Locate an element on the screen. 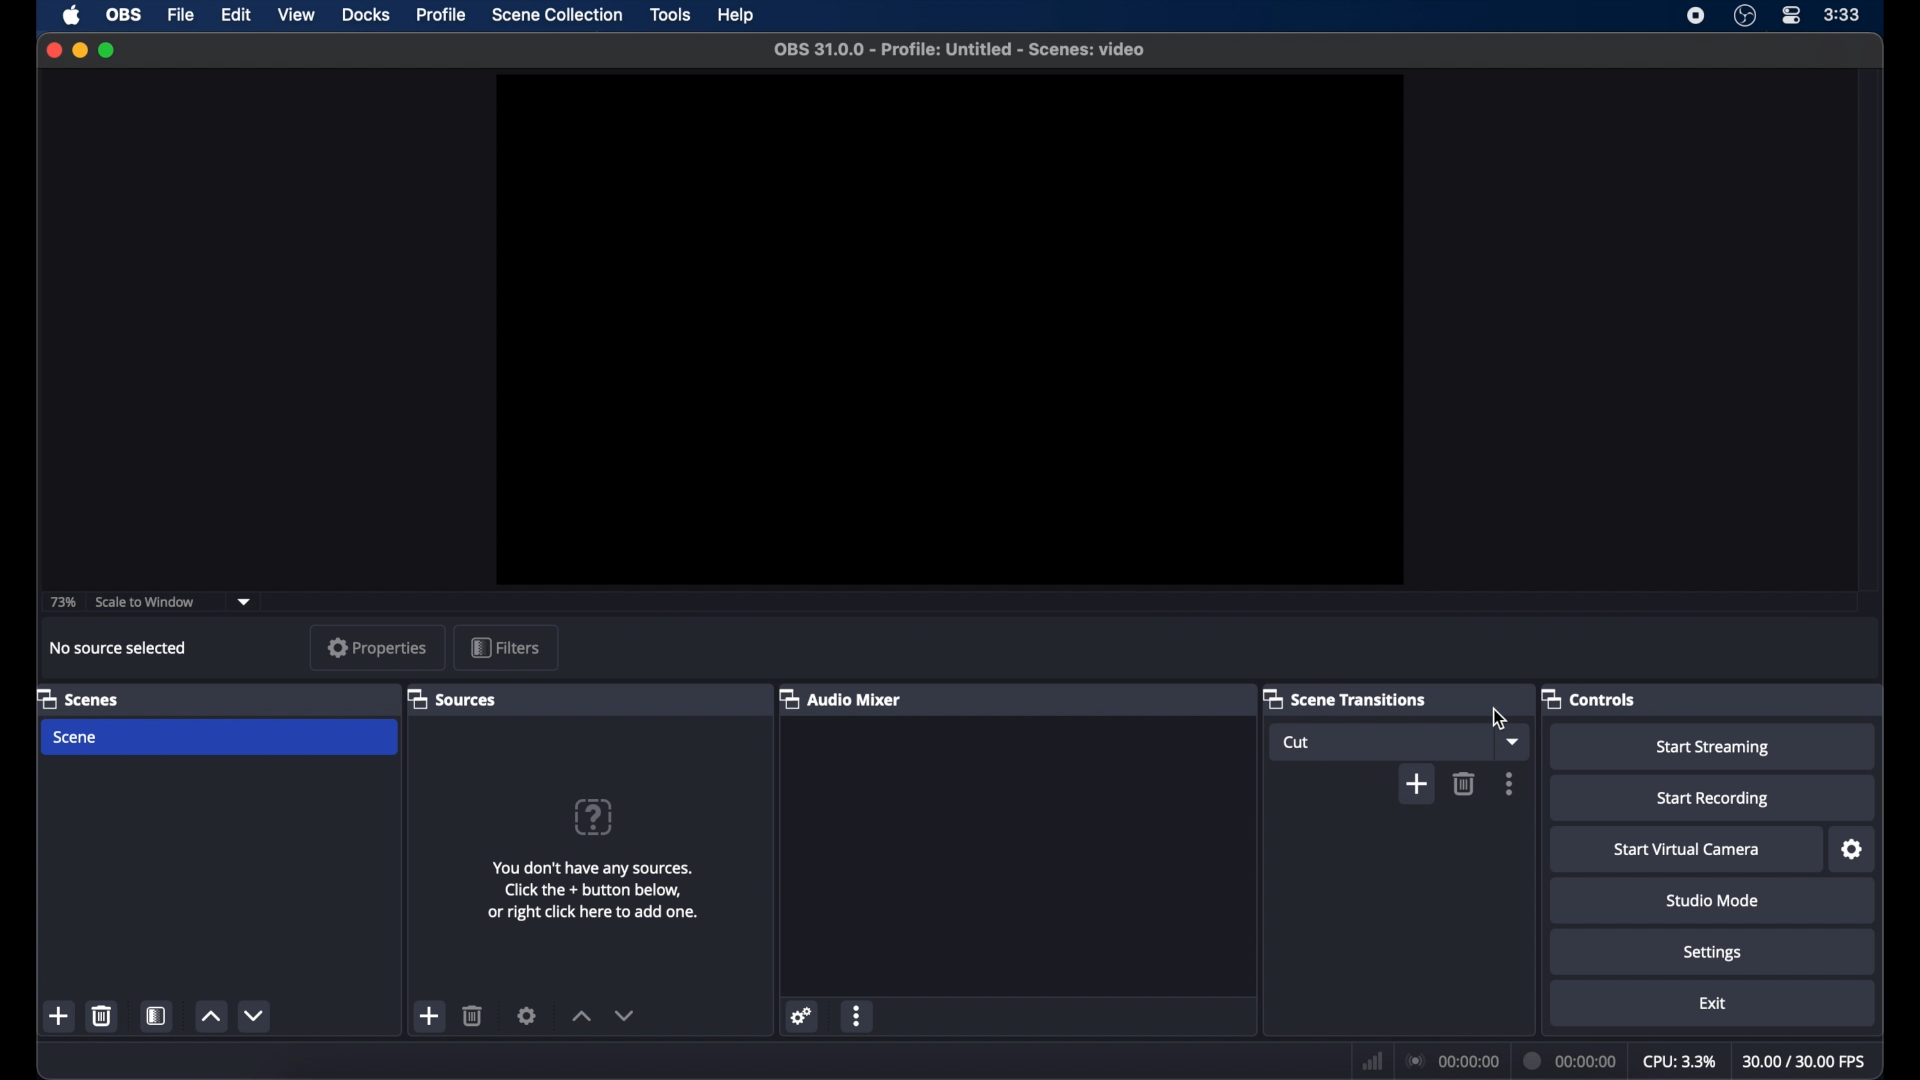 The image size is (1920, 1080). You don't have any sources.
Click the + button below,
or right click here to add one. is located at coordinates (596, 891).